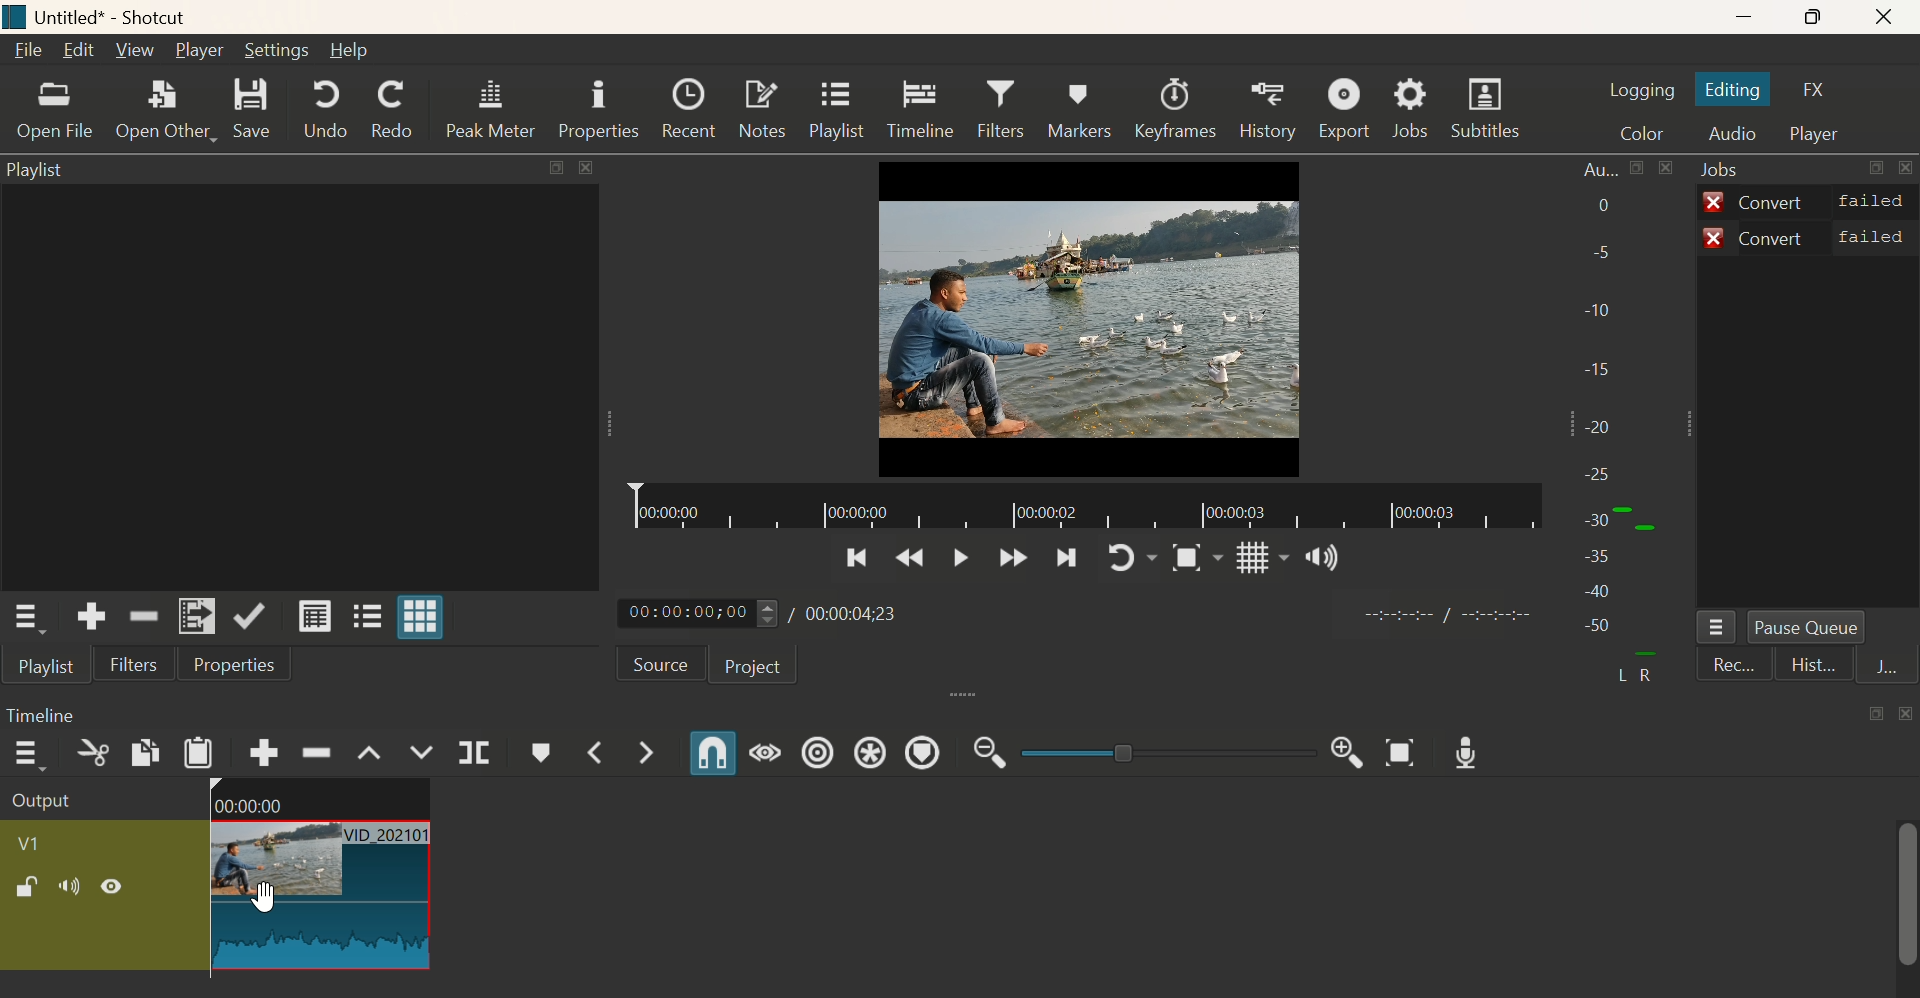  What do you see at coordinates (1491, 106) in the screenshot?
I see `Subtitles` at bounding box center [1491, 106].